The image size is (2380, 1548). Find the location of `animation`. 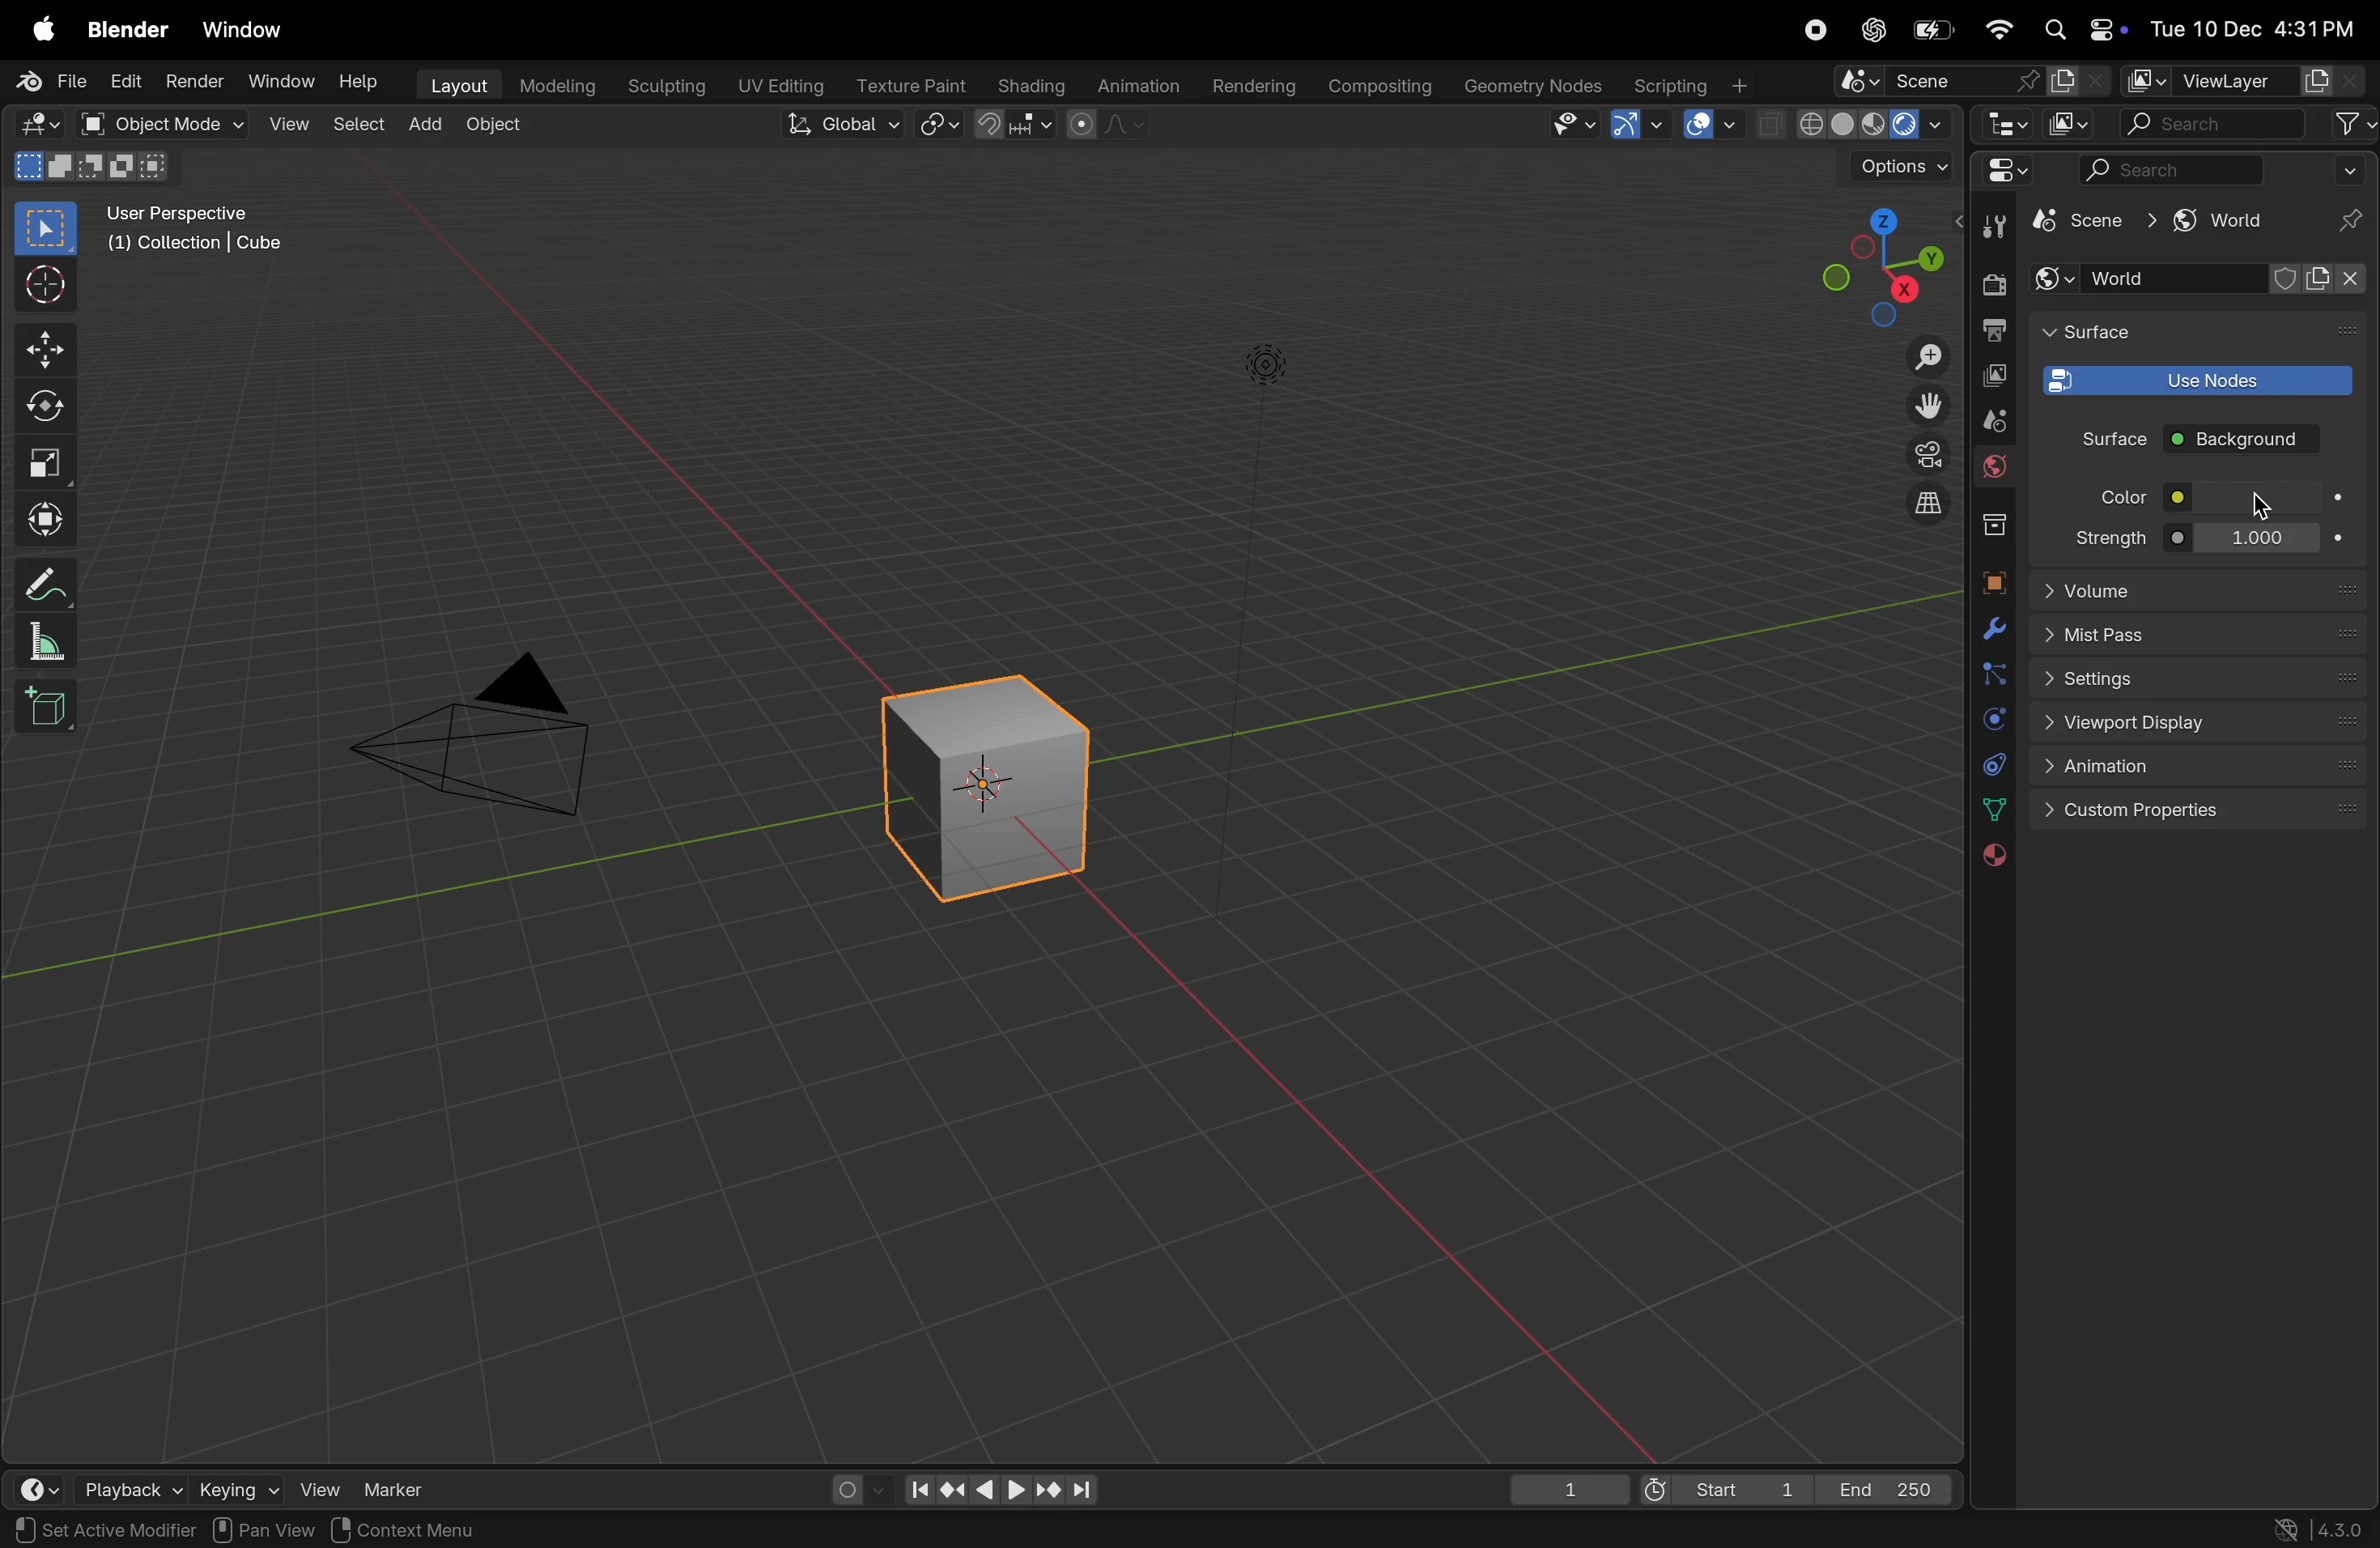

animation is located at coordinates (2206, 768).